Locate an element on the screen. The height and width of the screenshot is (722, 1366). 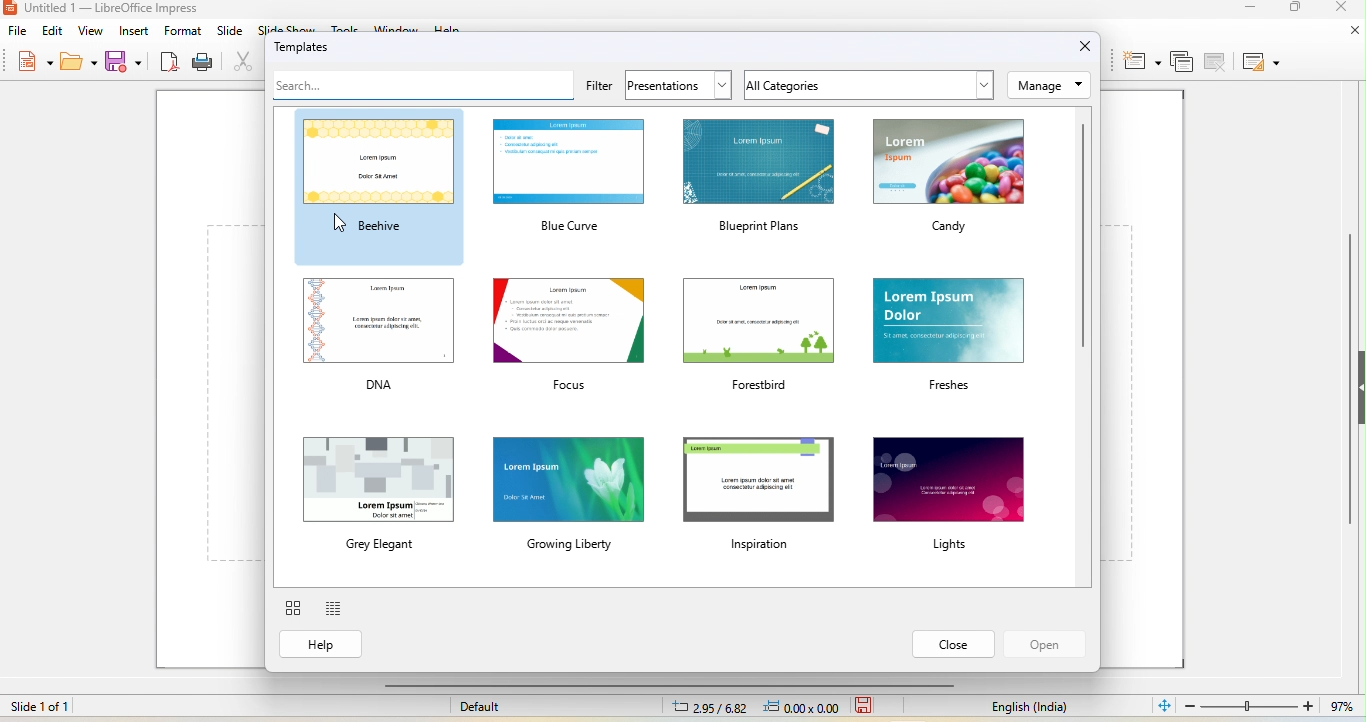
new slide is located at coordinates (1140, 61).